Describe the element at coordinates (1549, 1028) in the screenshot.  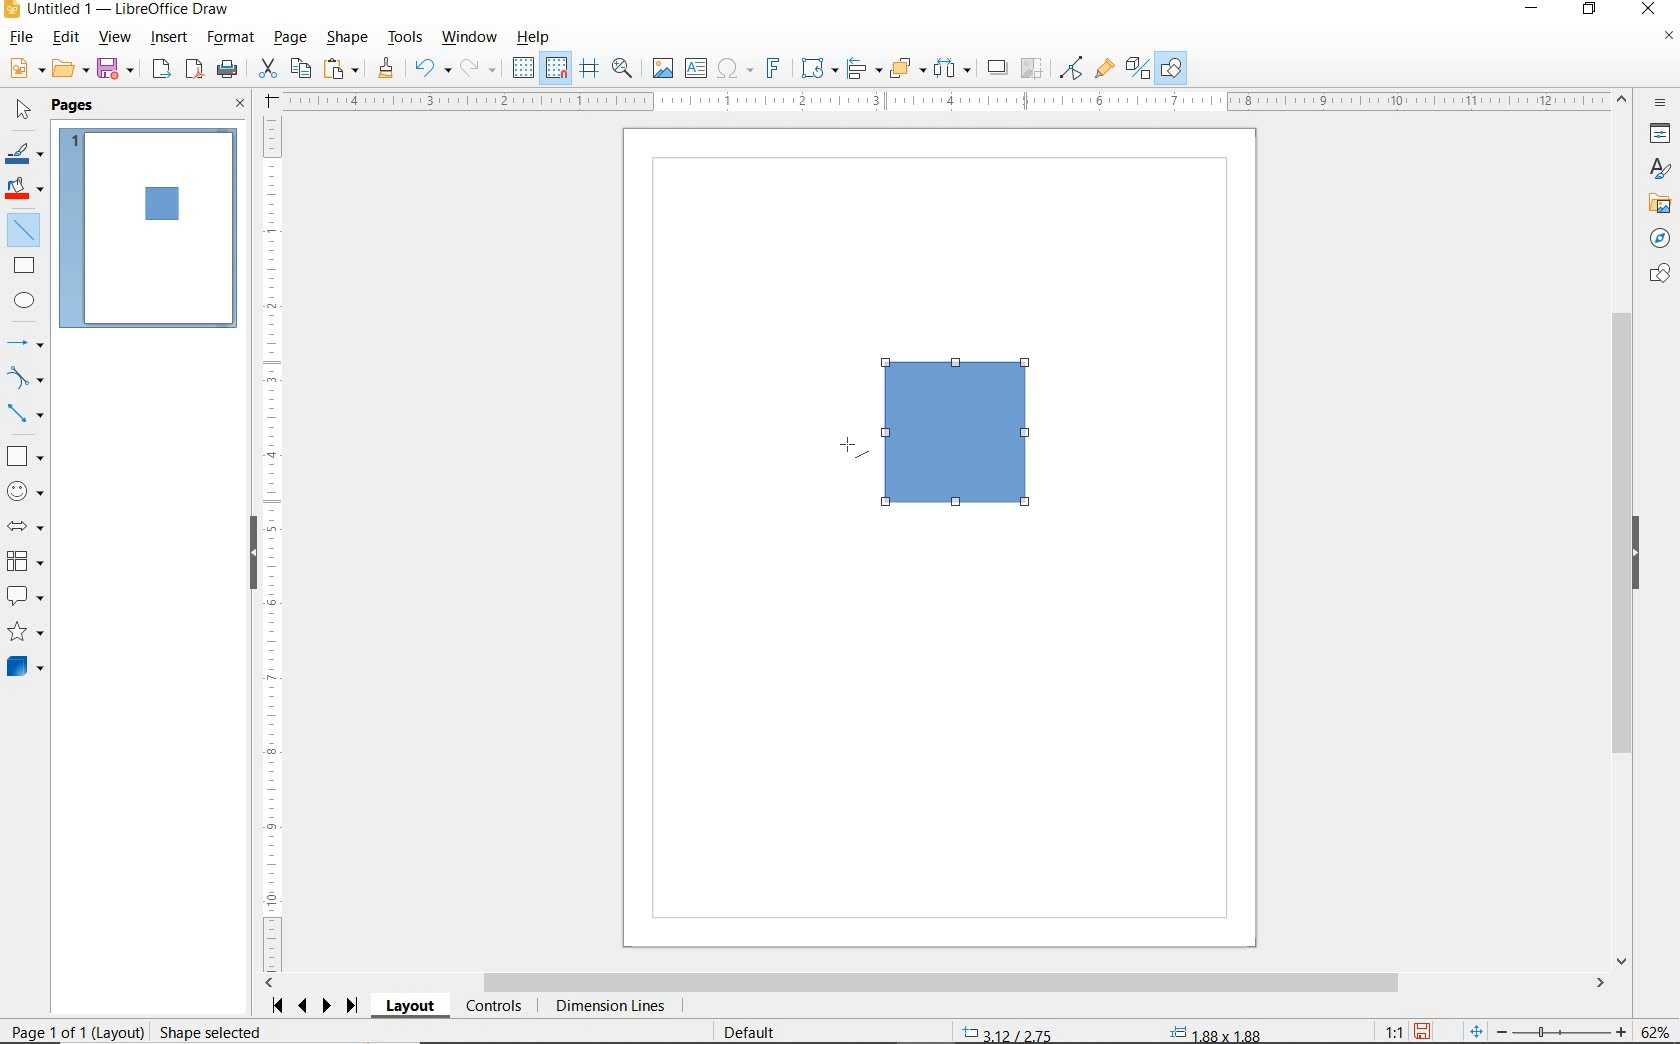
I see `ZOOM OUT OR ZOOM IN` at that location.